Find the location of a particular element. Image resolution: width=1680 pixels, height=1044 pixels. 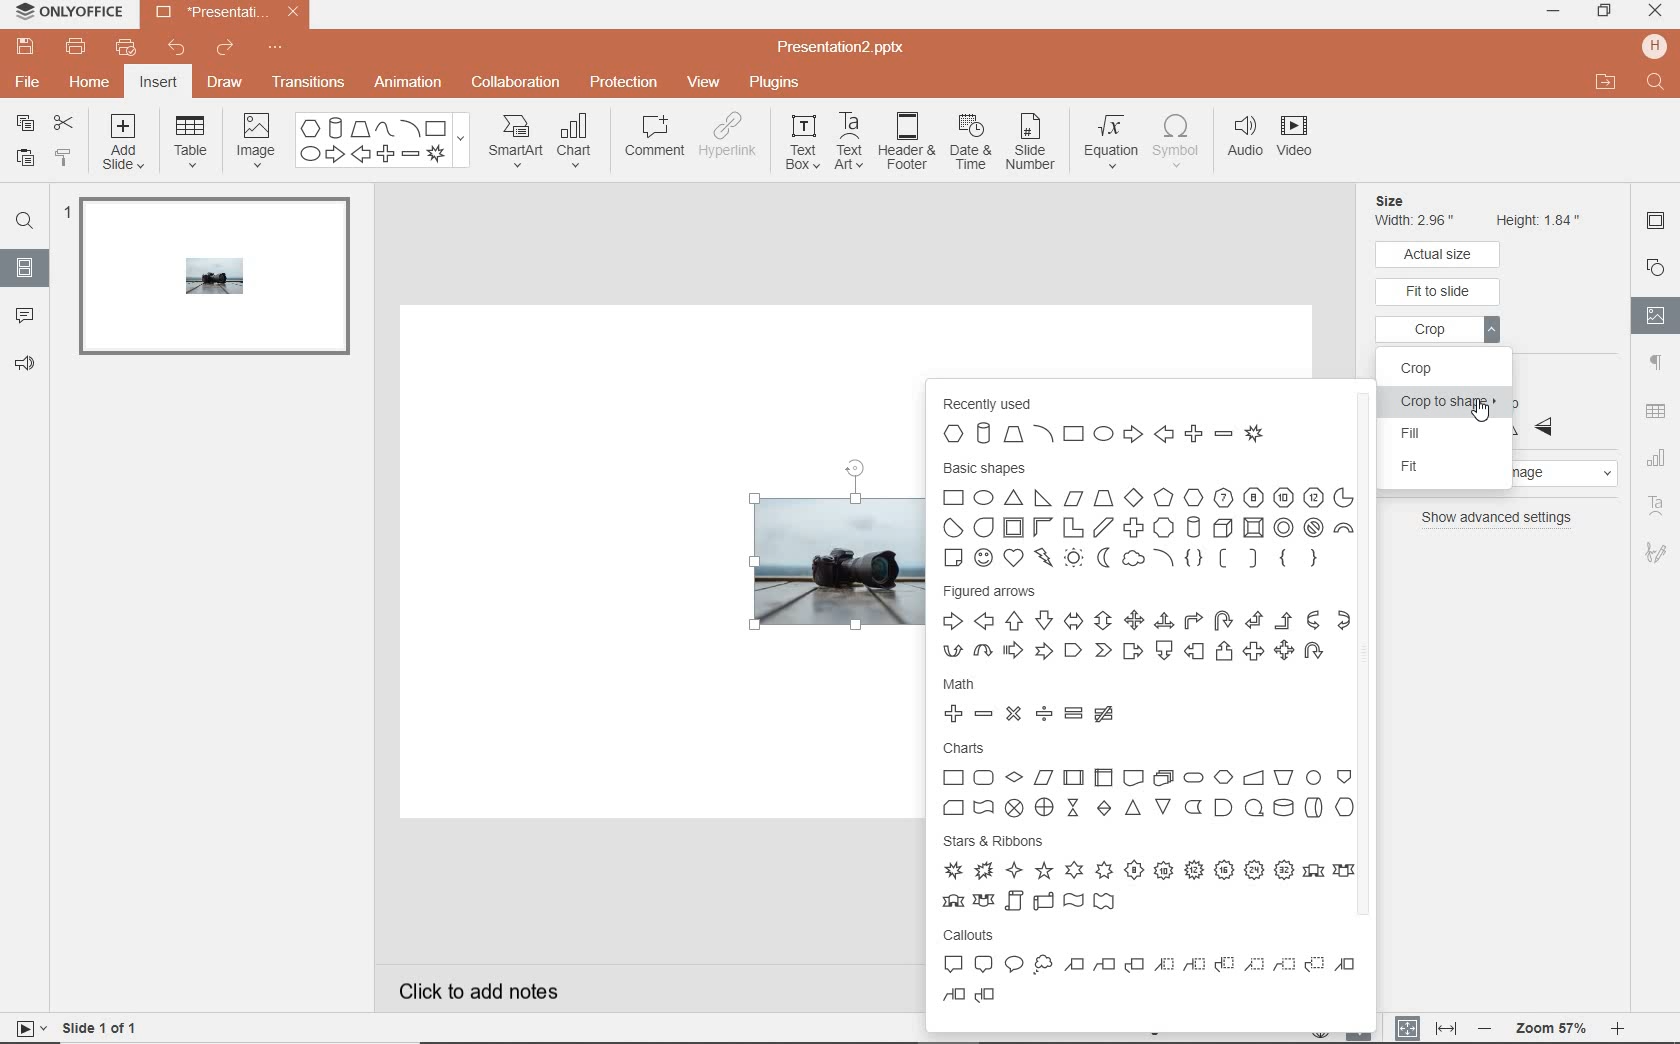

date & time is located at coordinates (973, 142).